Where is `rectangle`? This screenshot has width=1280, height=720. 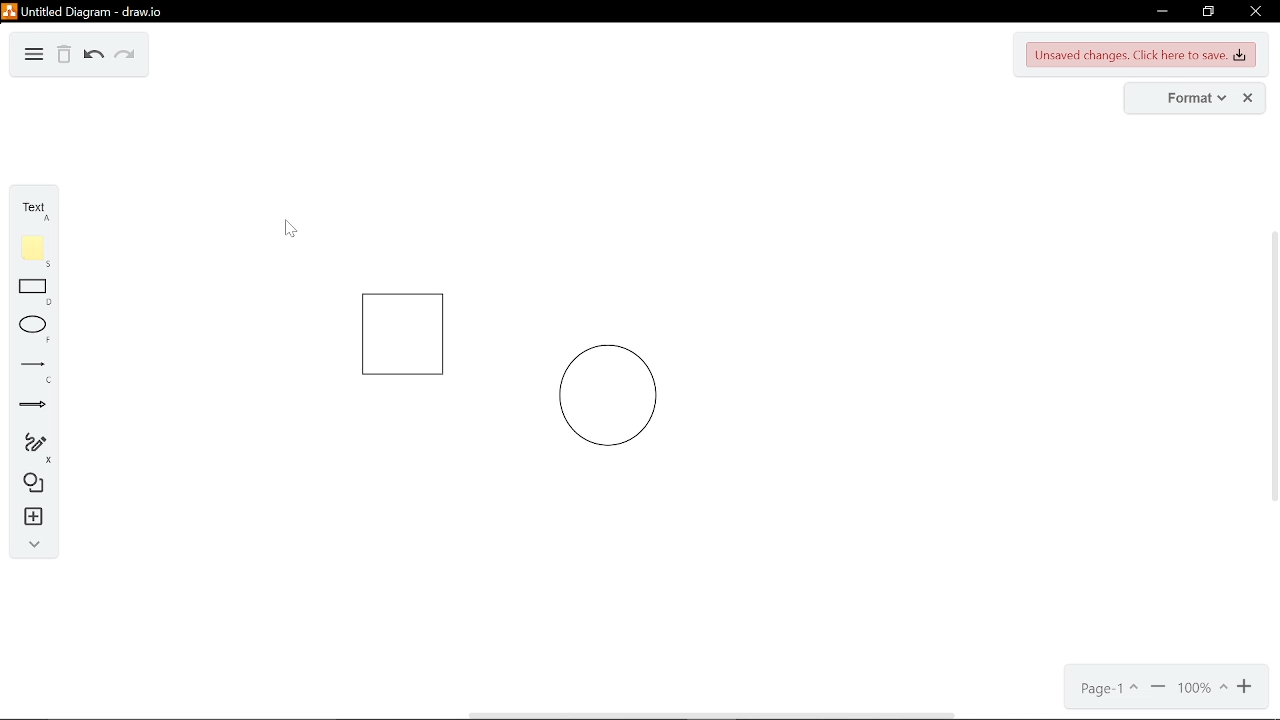 rectangle is located at coordinates (33, 293).